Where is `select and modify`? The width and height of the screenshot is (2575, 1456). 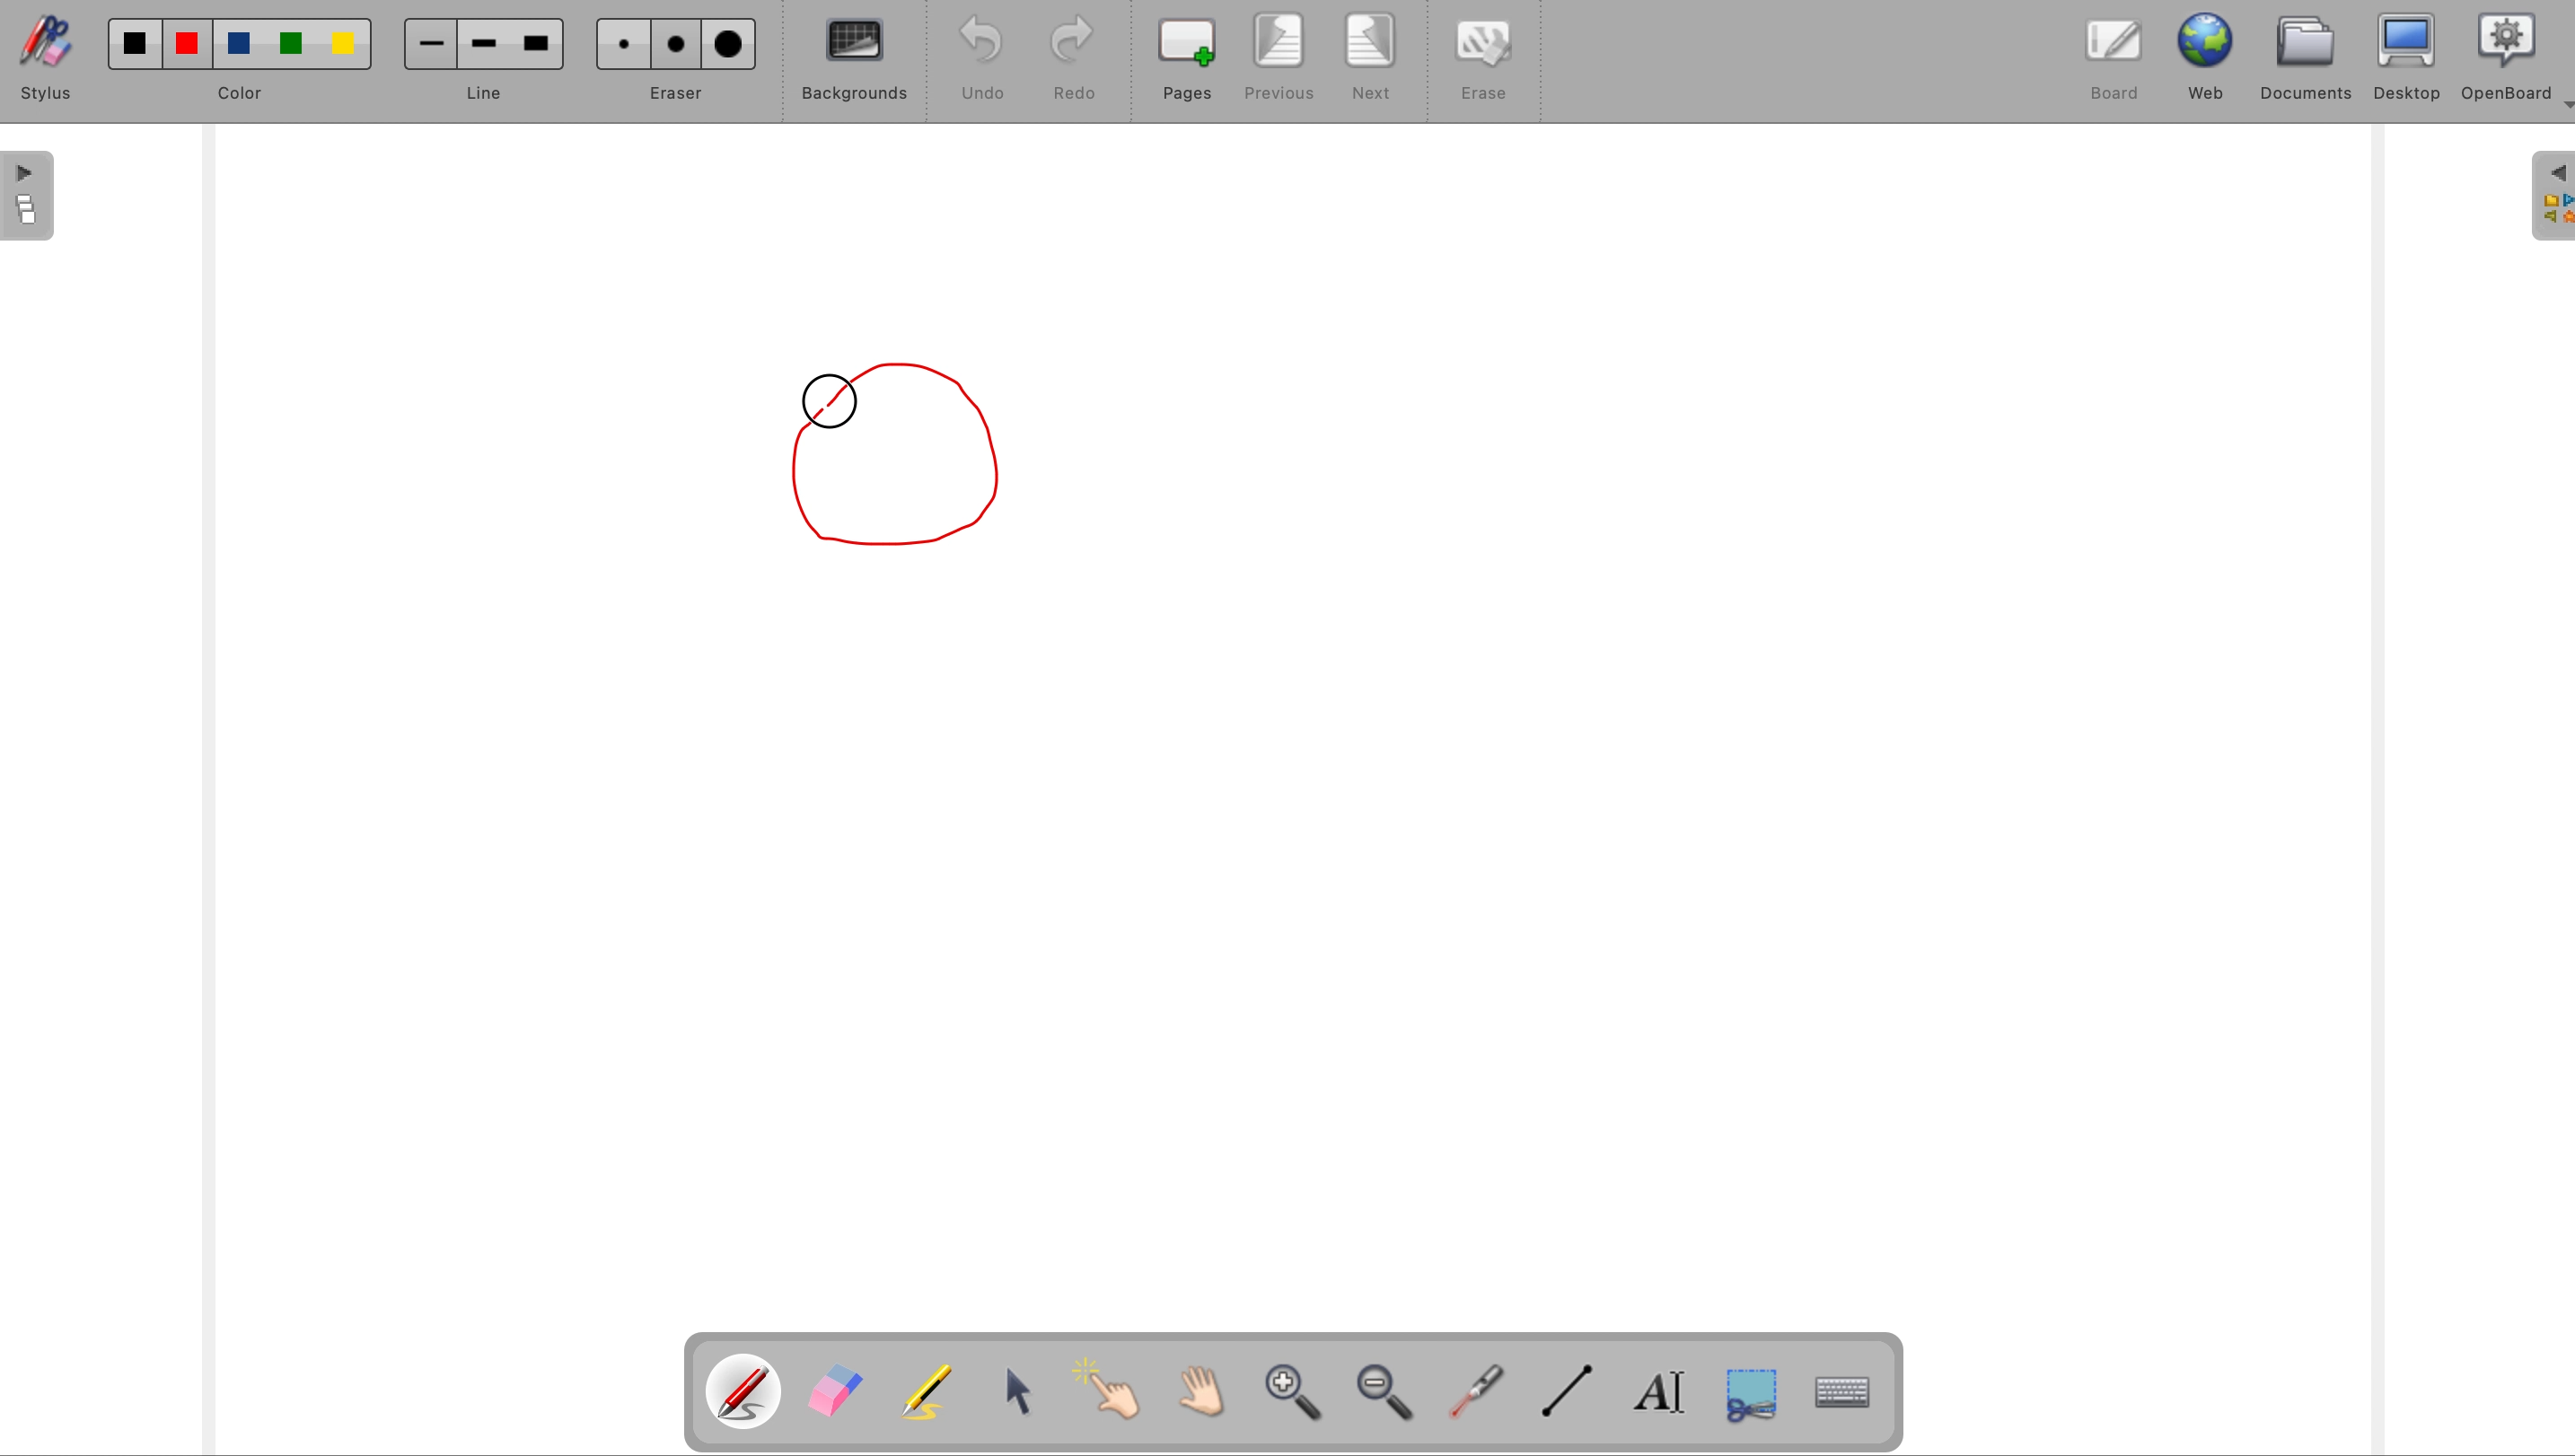
select and modify is located at coordinates (1026, 1395).